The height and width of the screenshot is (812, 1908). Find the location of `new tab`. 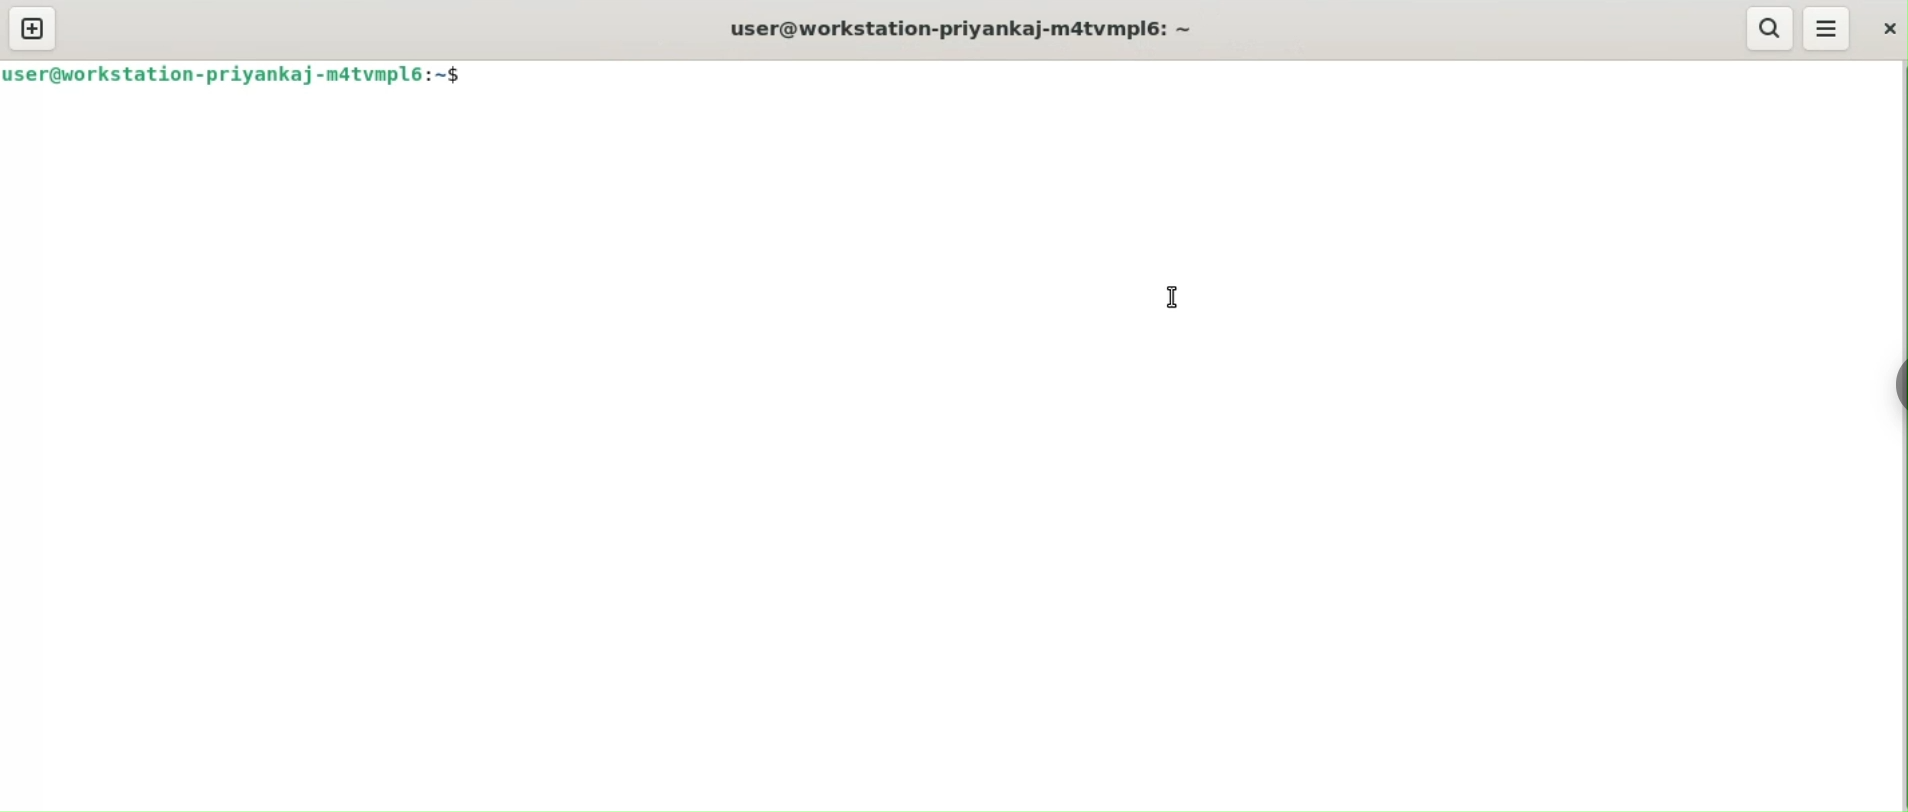

new tab is located at coordinates (33, 28).